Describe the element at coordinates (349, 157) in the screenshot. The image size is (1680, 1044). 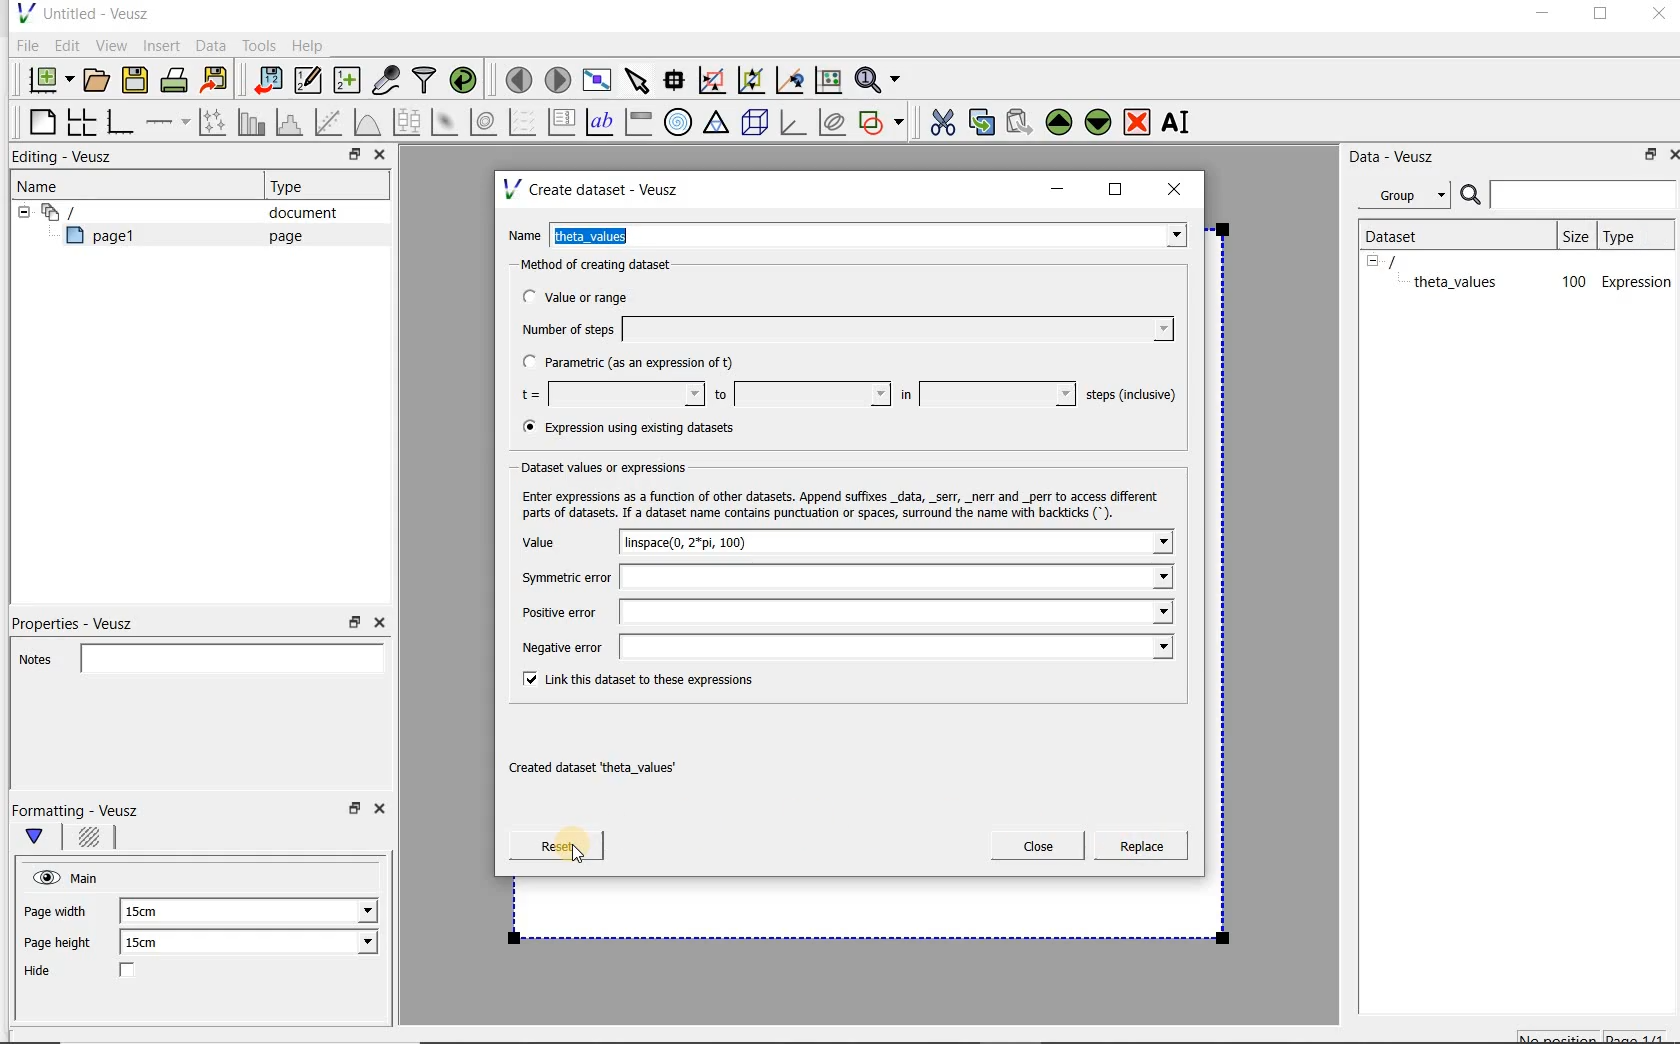
I see `restore down` at that location.